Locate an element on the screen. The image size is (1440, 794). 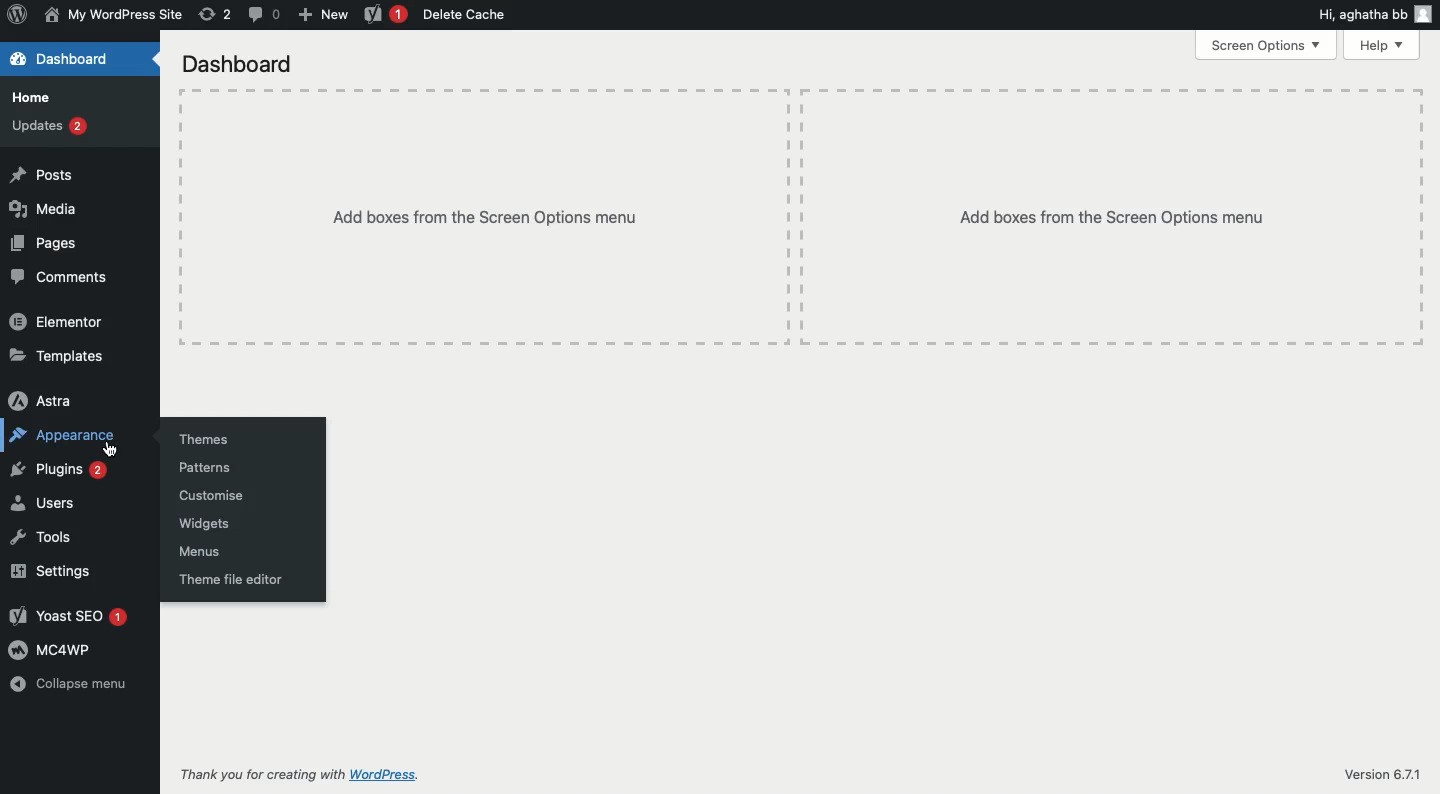
Revision is located at coordinates (216, 13).